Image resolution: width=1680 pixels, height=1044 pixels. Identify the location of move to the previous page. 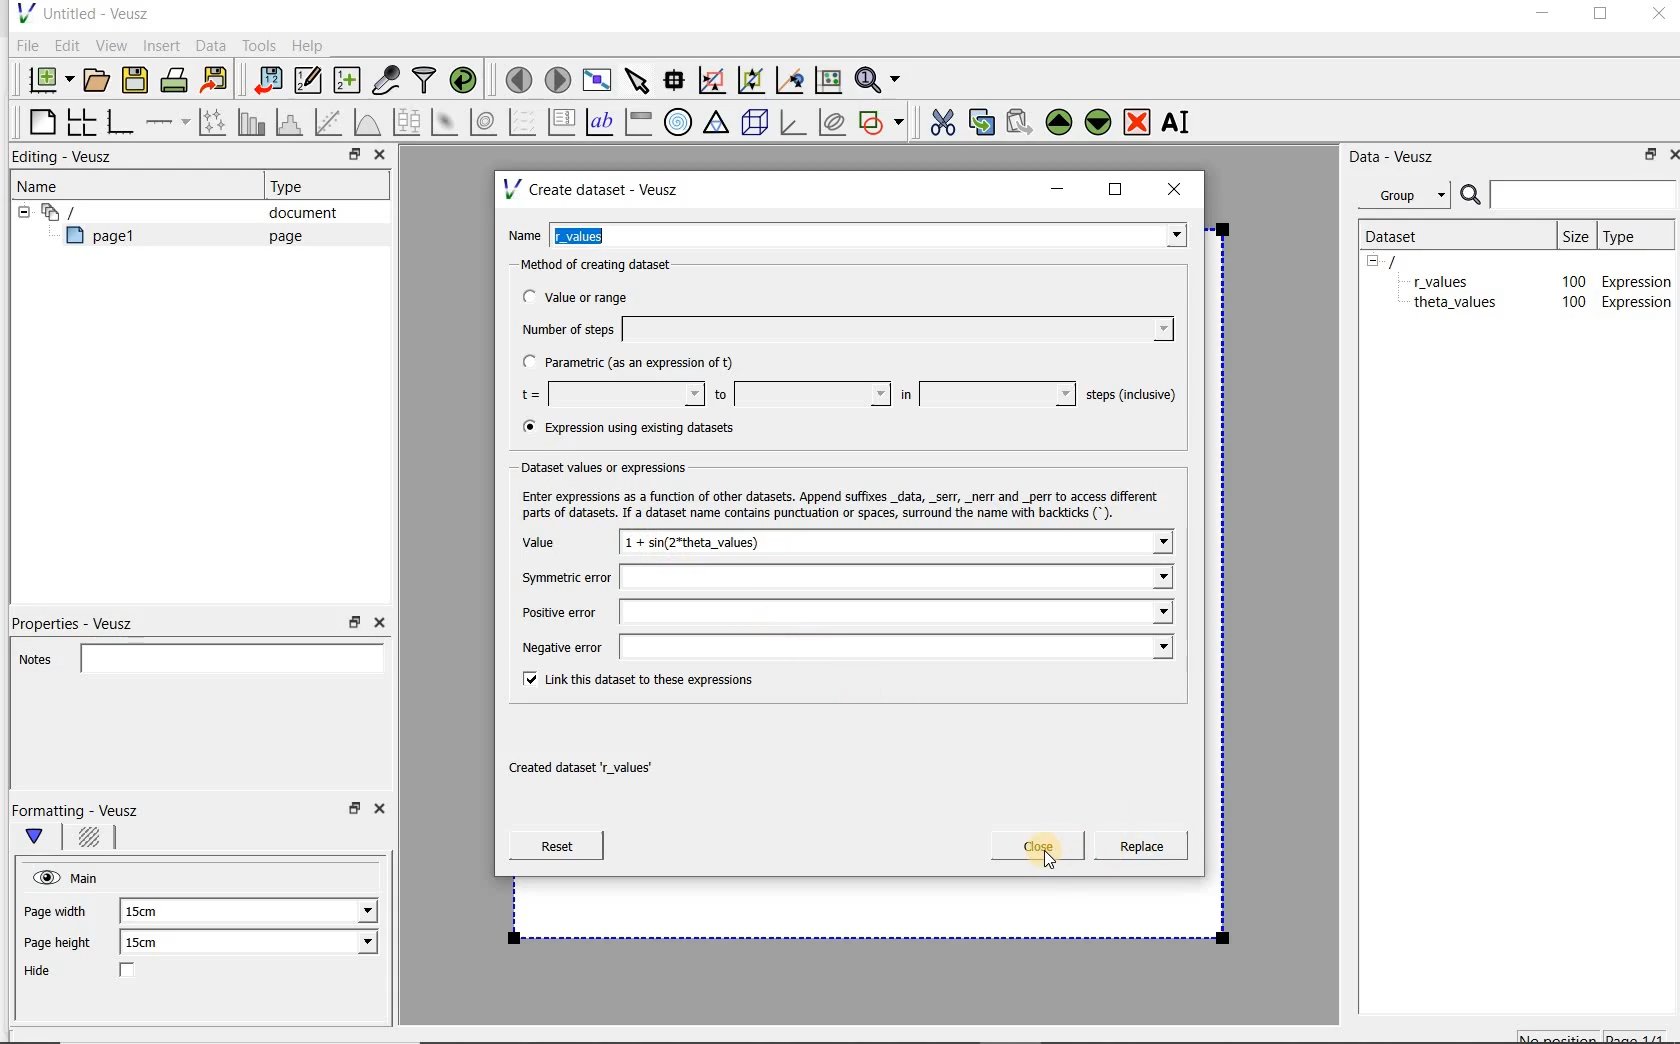
(520, 77).